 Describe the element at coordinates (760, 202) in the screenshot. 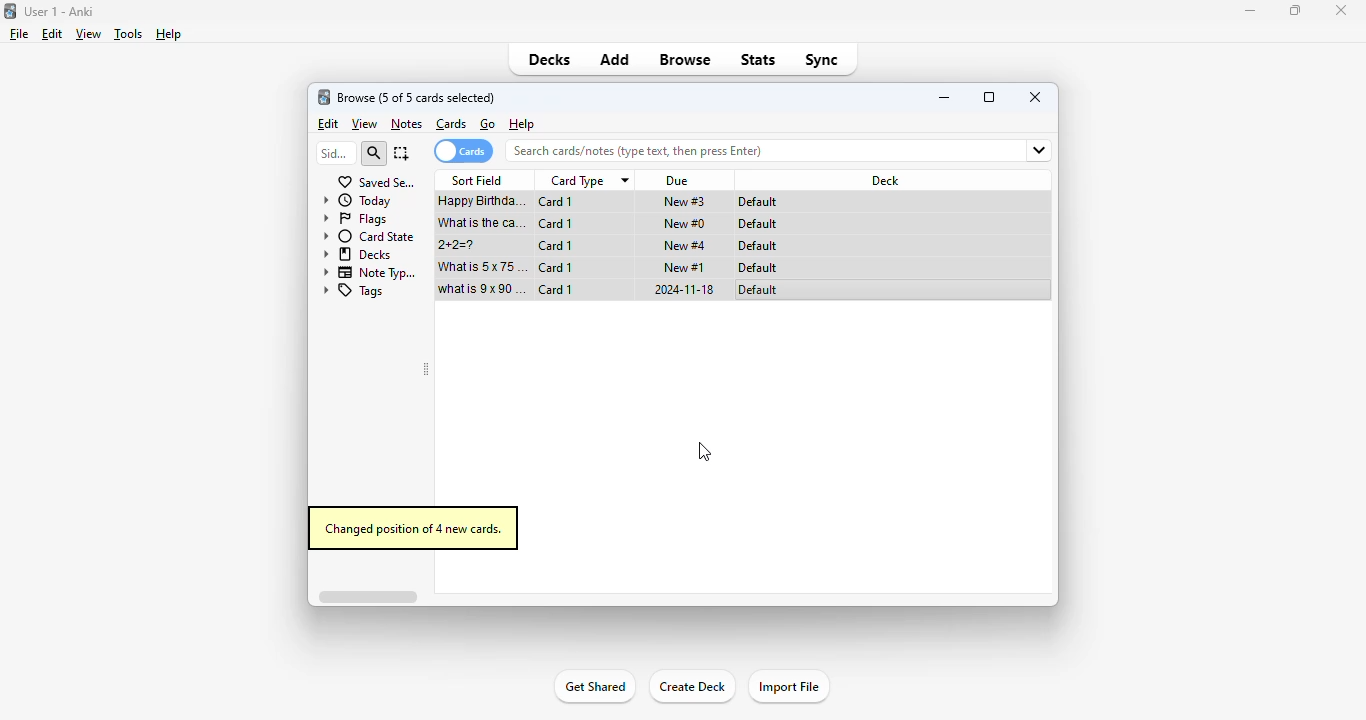

I see `default` at that location.